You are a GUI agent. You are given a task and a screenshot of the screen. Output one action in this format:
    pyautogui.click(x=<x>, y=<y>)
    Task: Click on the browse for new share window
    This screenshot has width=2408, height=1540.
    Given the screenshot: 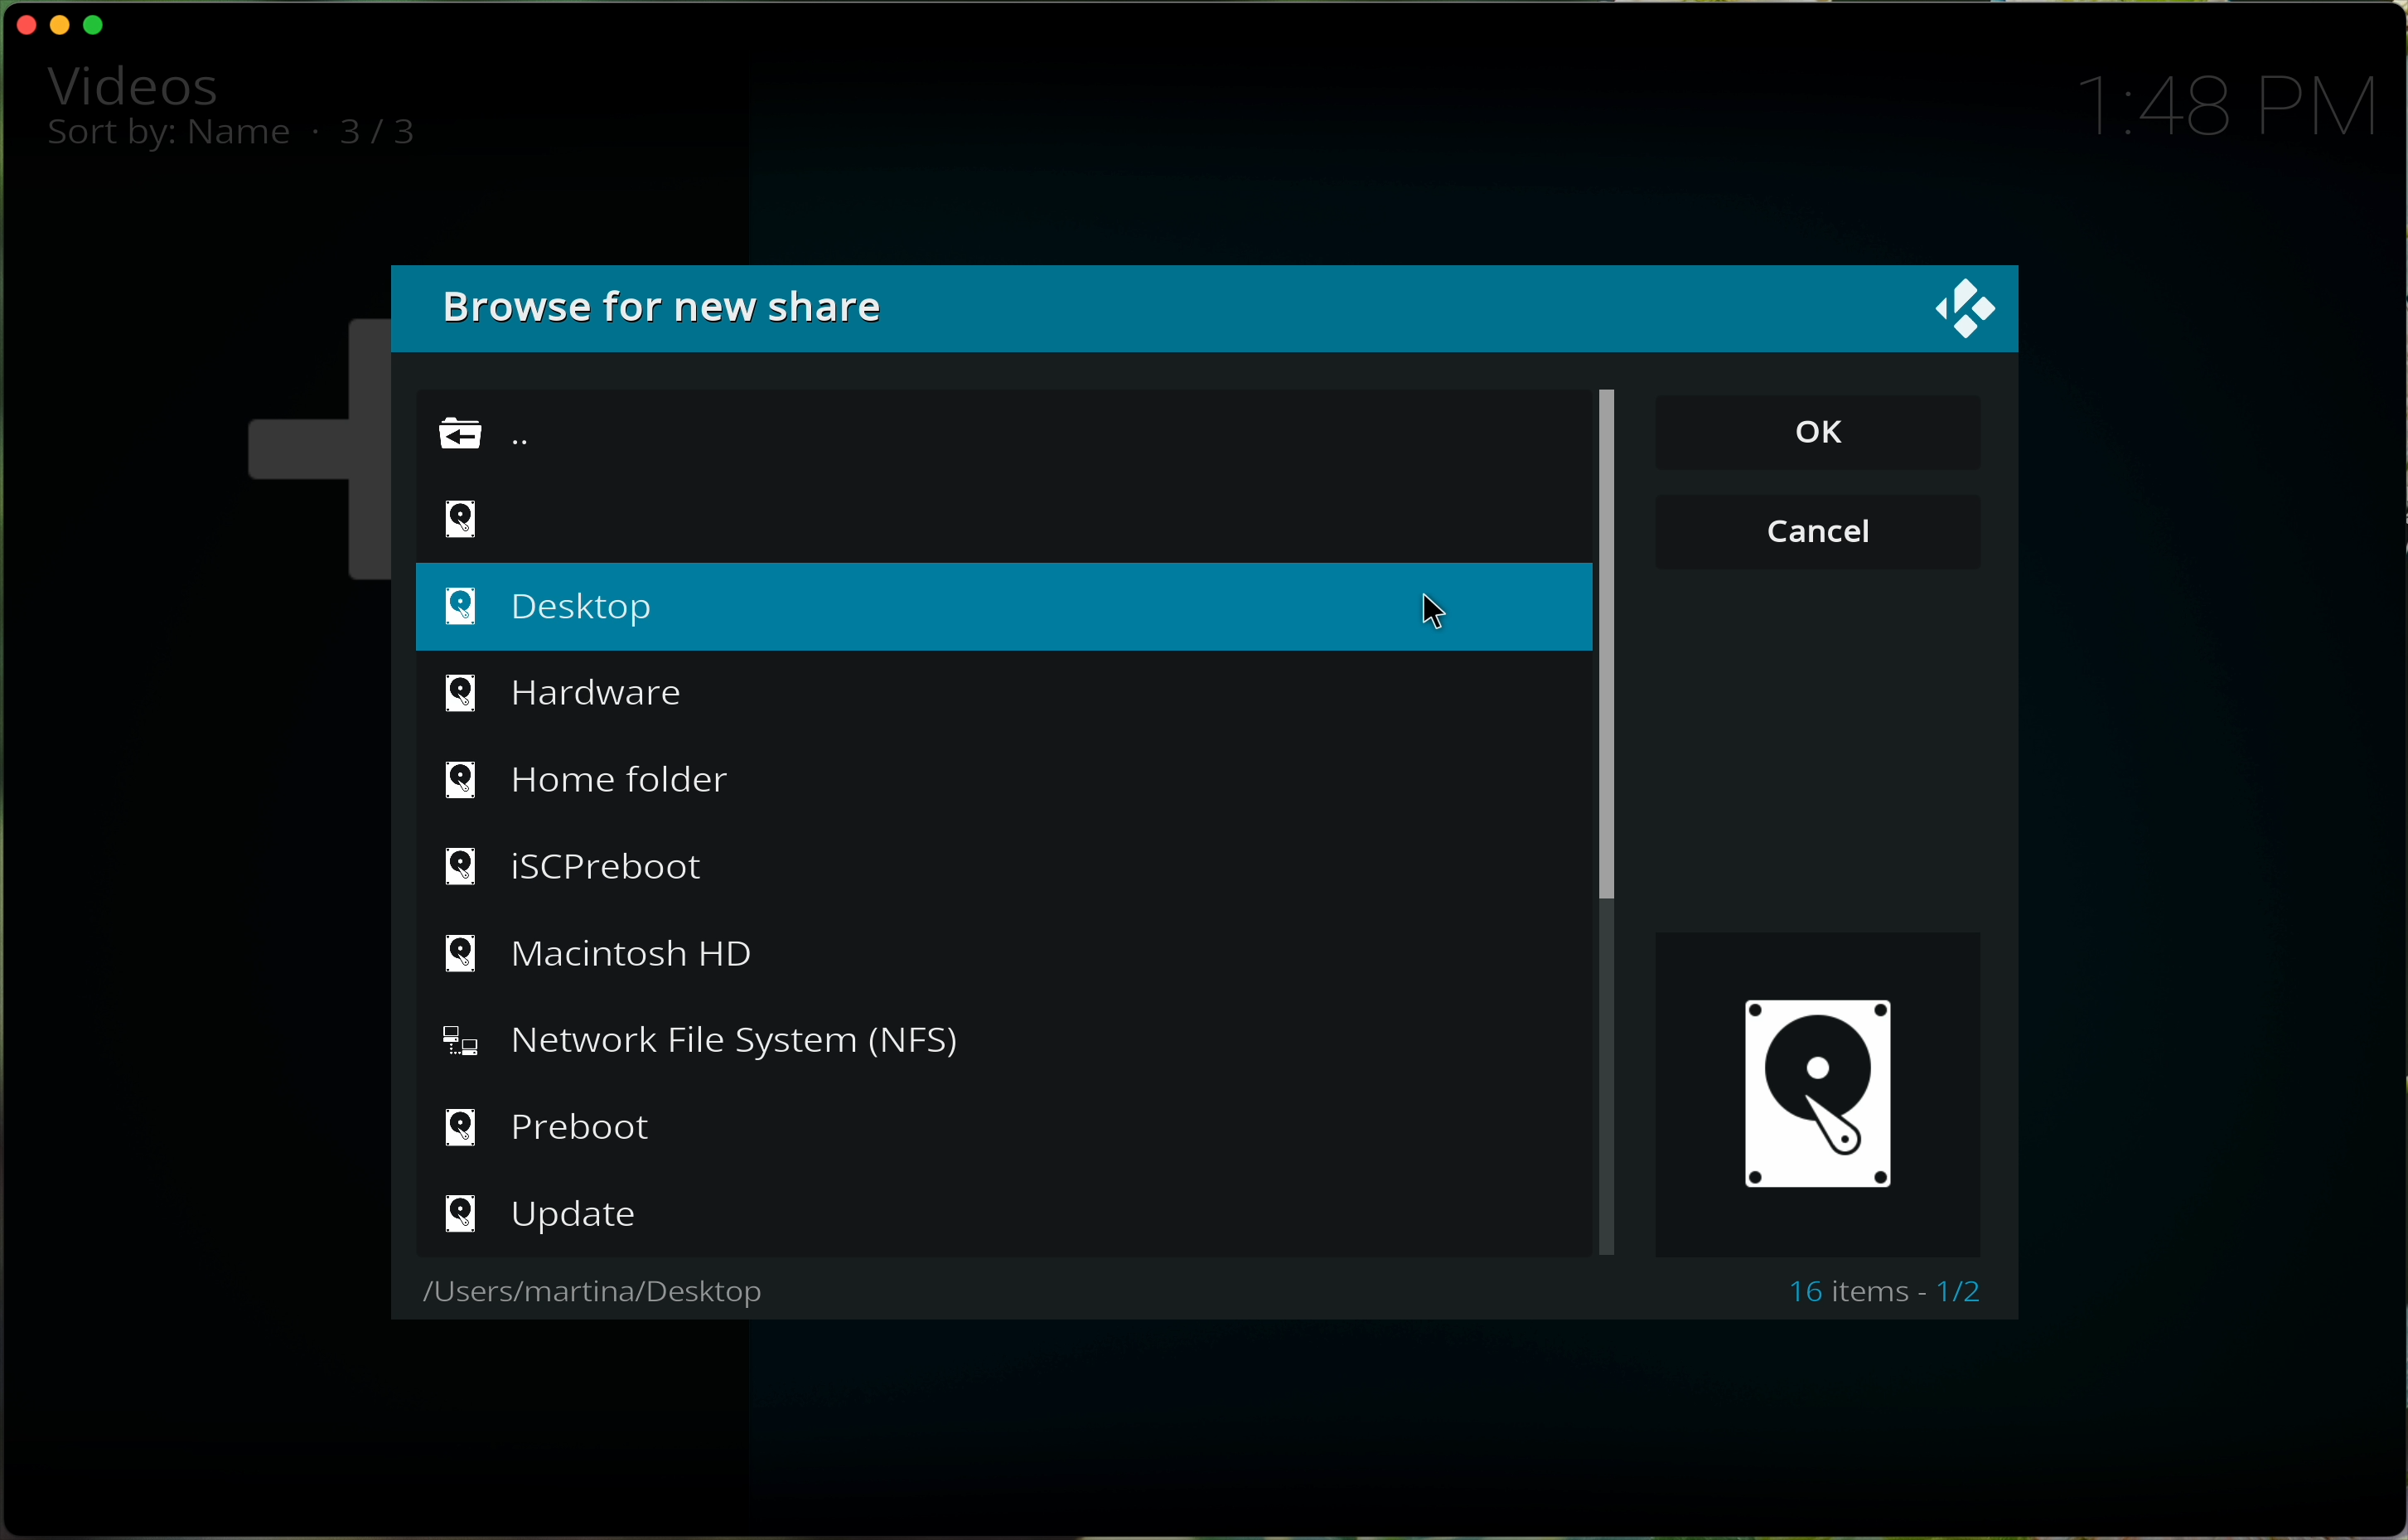 What is the action you would take?
    pyautogui.click(x=1148, y=308)
    